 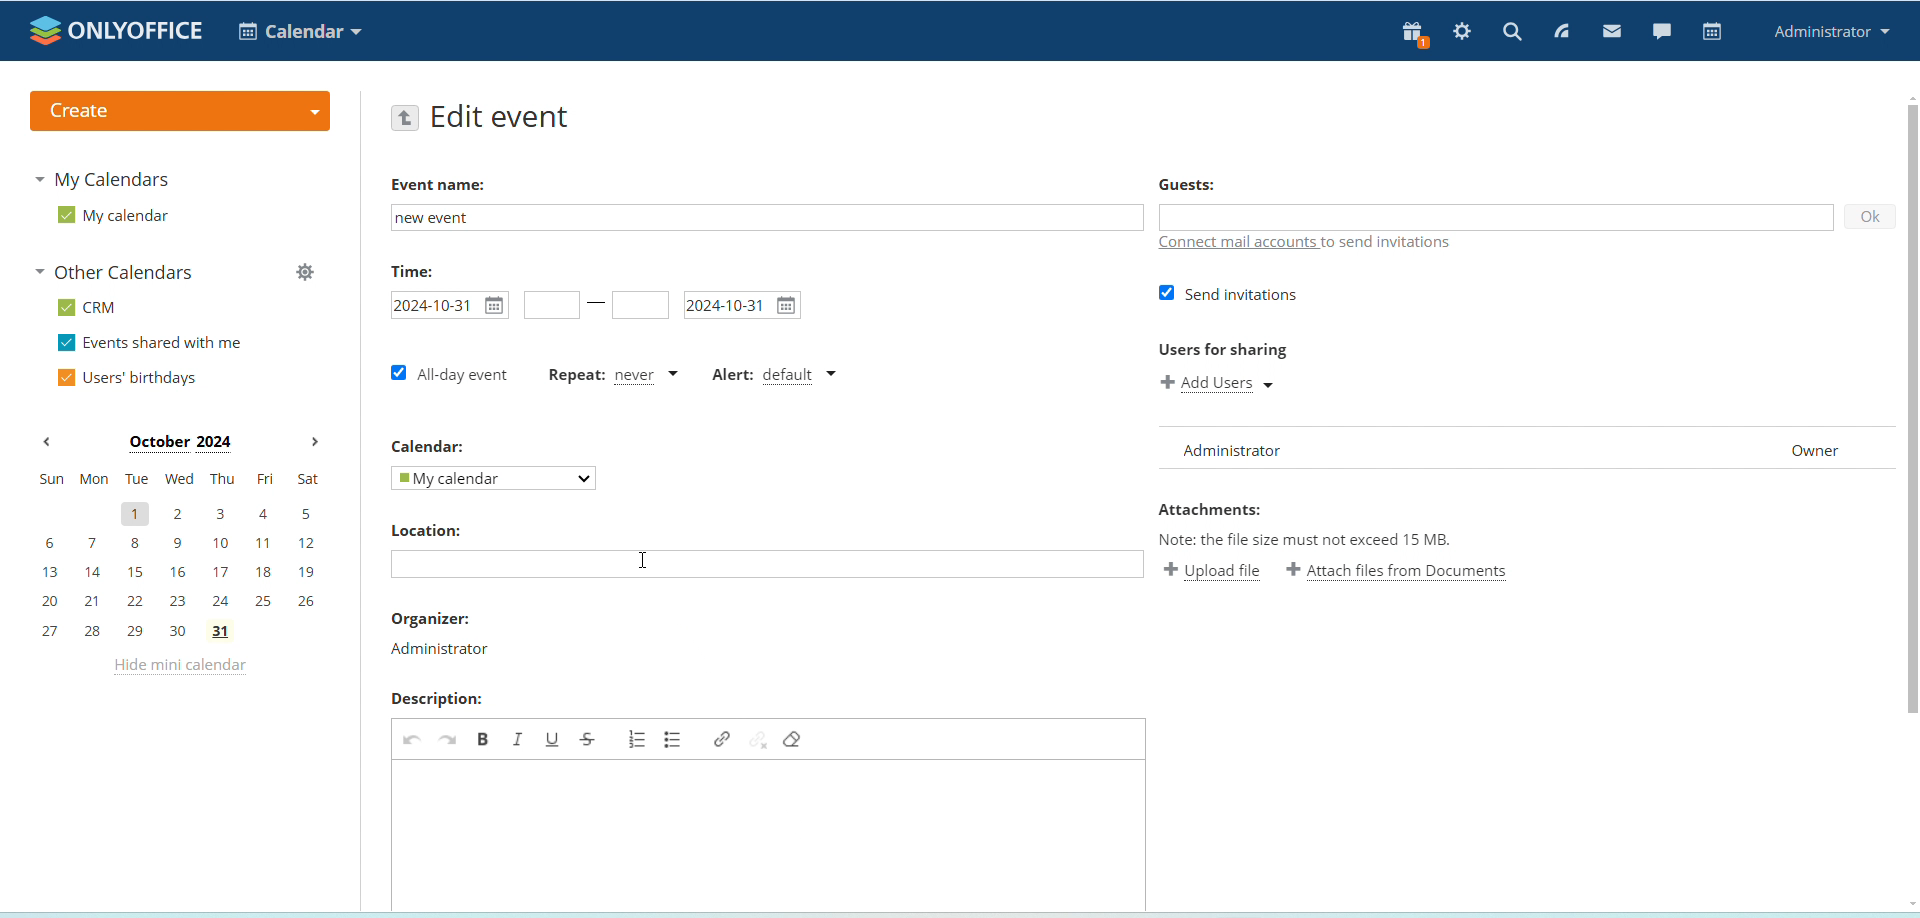 I want to click on Event name, so click(x=441, y=185).